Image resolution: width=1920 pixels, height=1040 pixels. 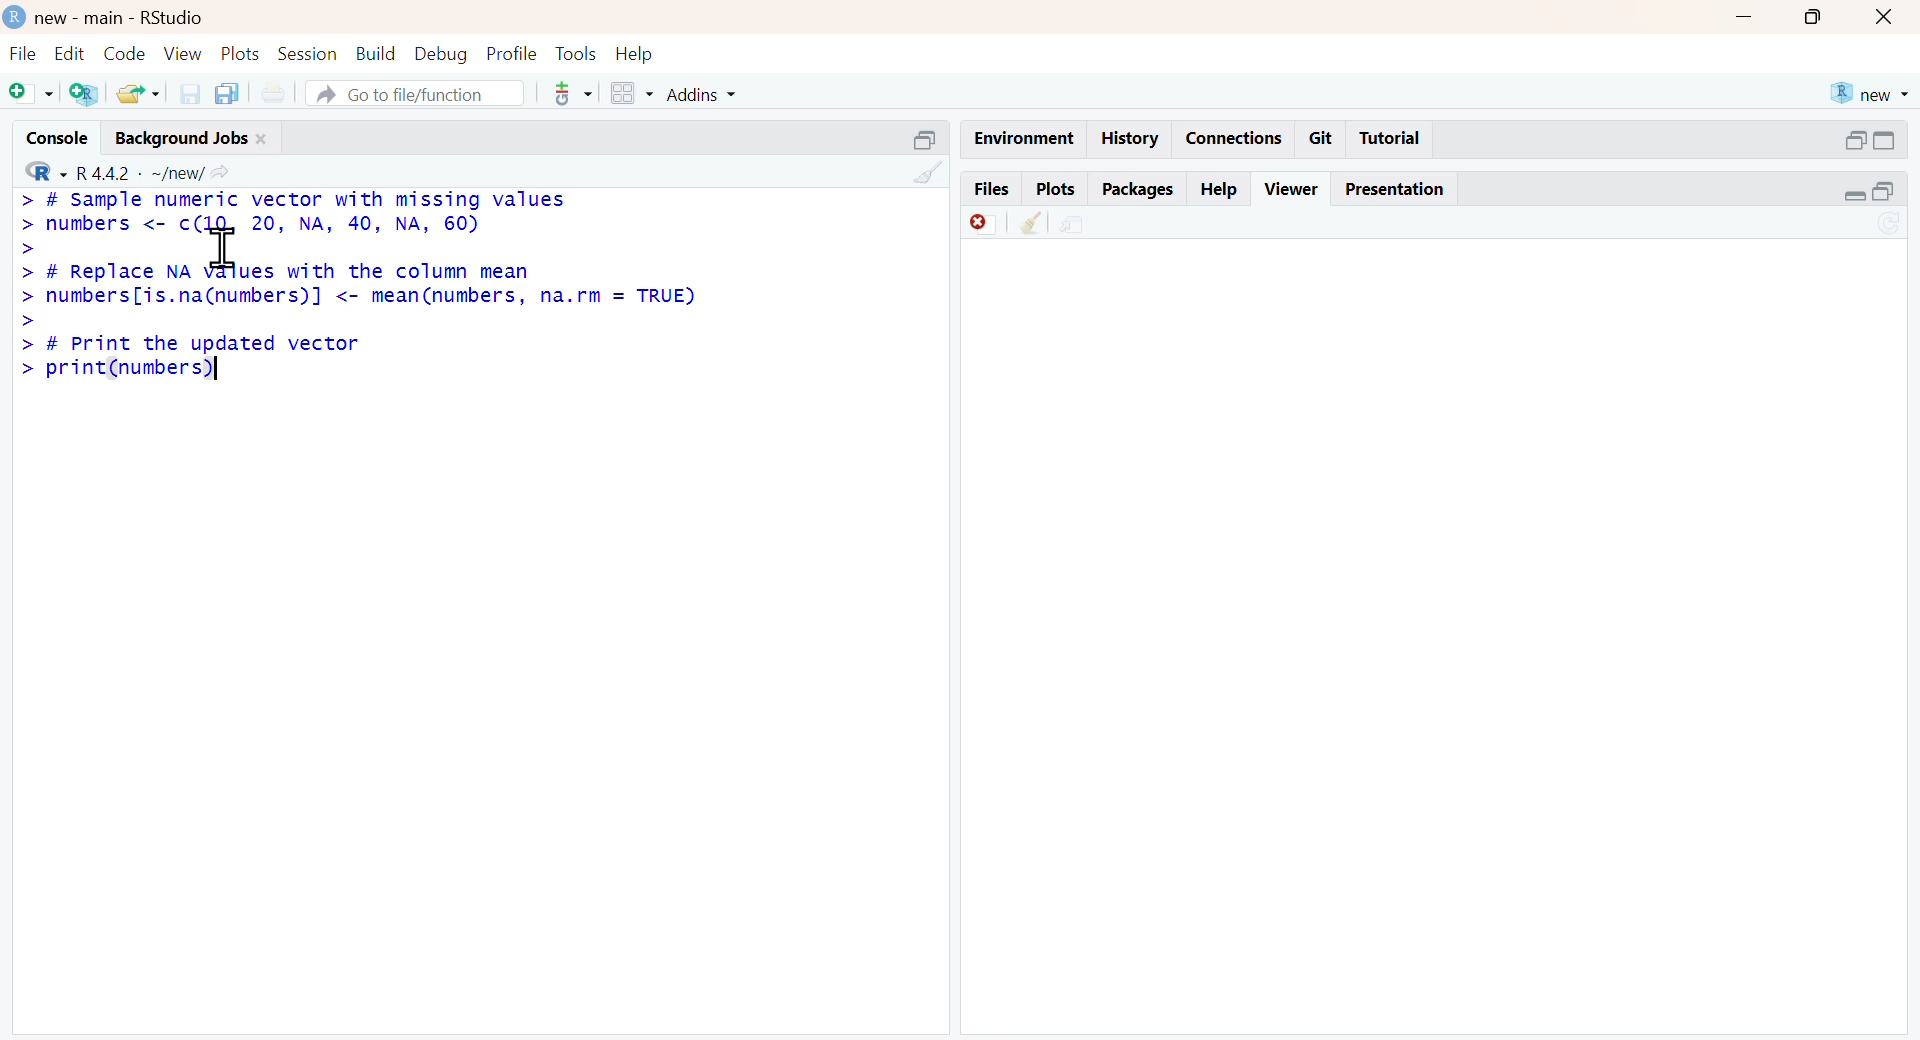 What do you see at coordinates (23, 53) in the screenshot?
I see `file` at bounding box center [23, 53].